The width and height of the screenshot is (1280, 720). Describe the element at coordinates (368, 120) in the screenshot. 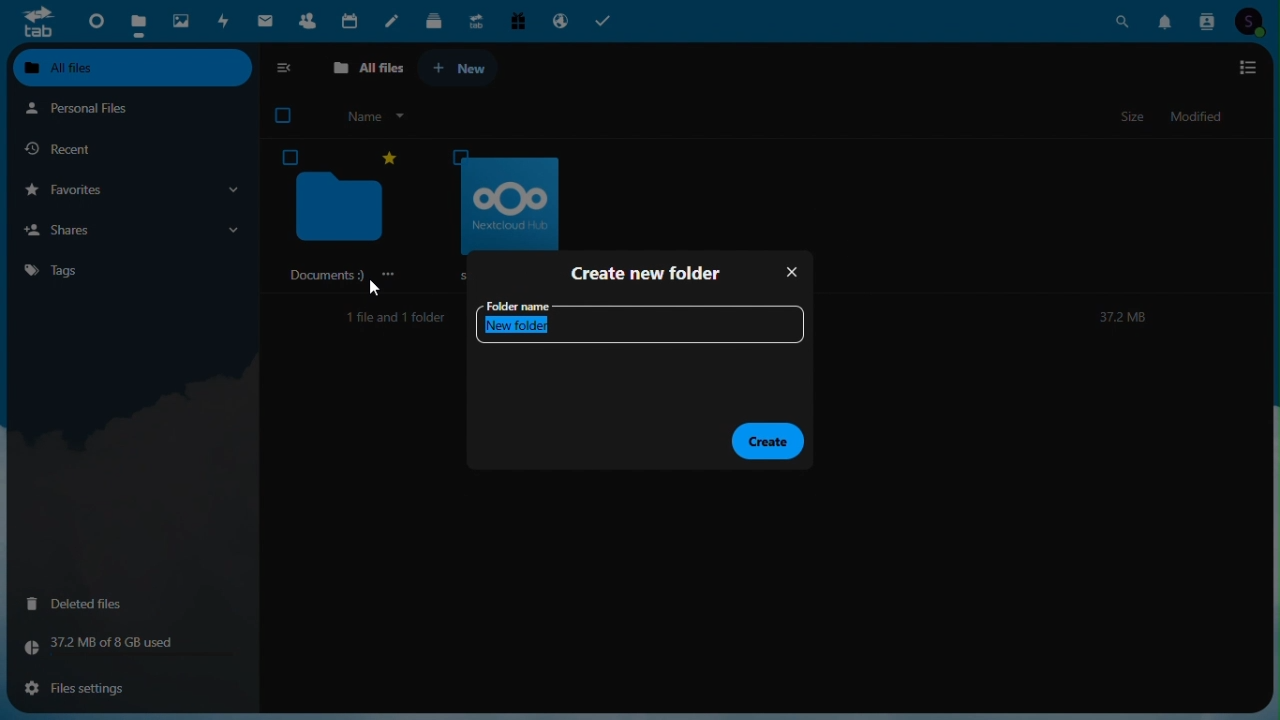

I see `Name ` at that location.